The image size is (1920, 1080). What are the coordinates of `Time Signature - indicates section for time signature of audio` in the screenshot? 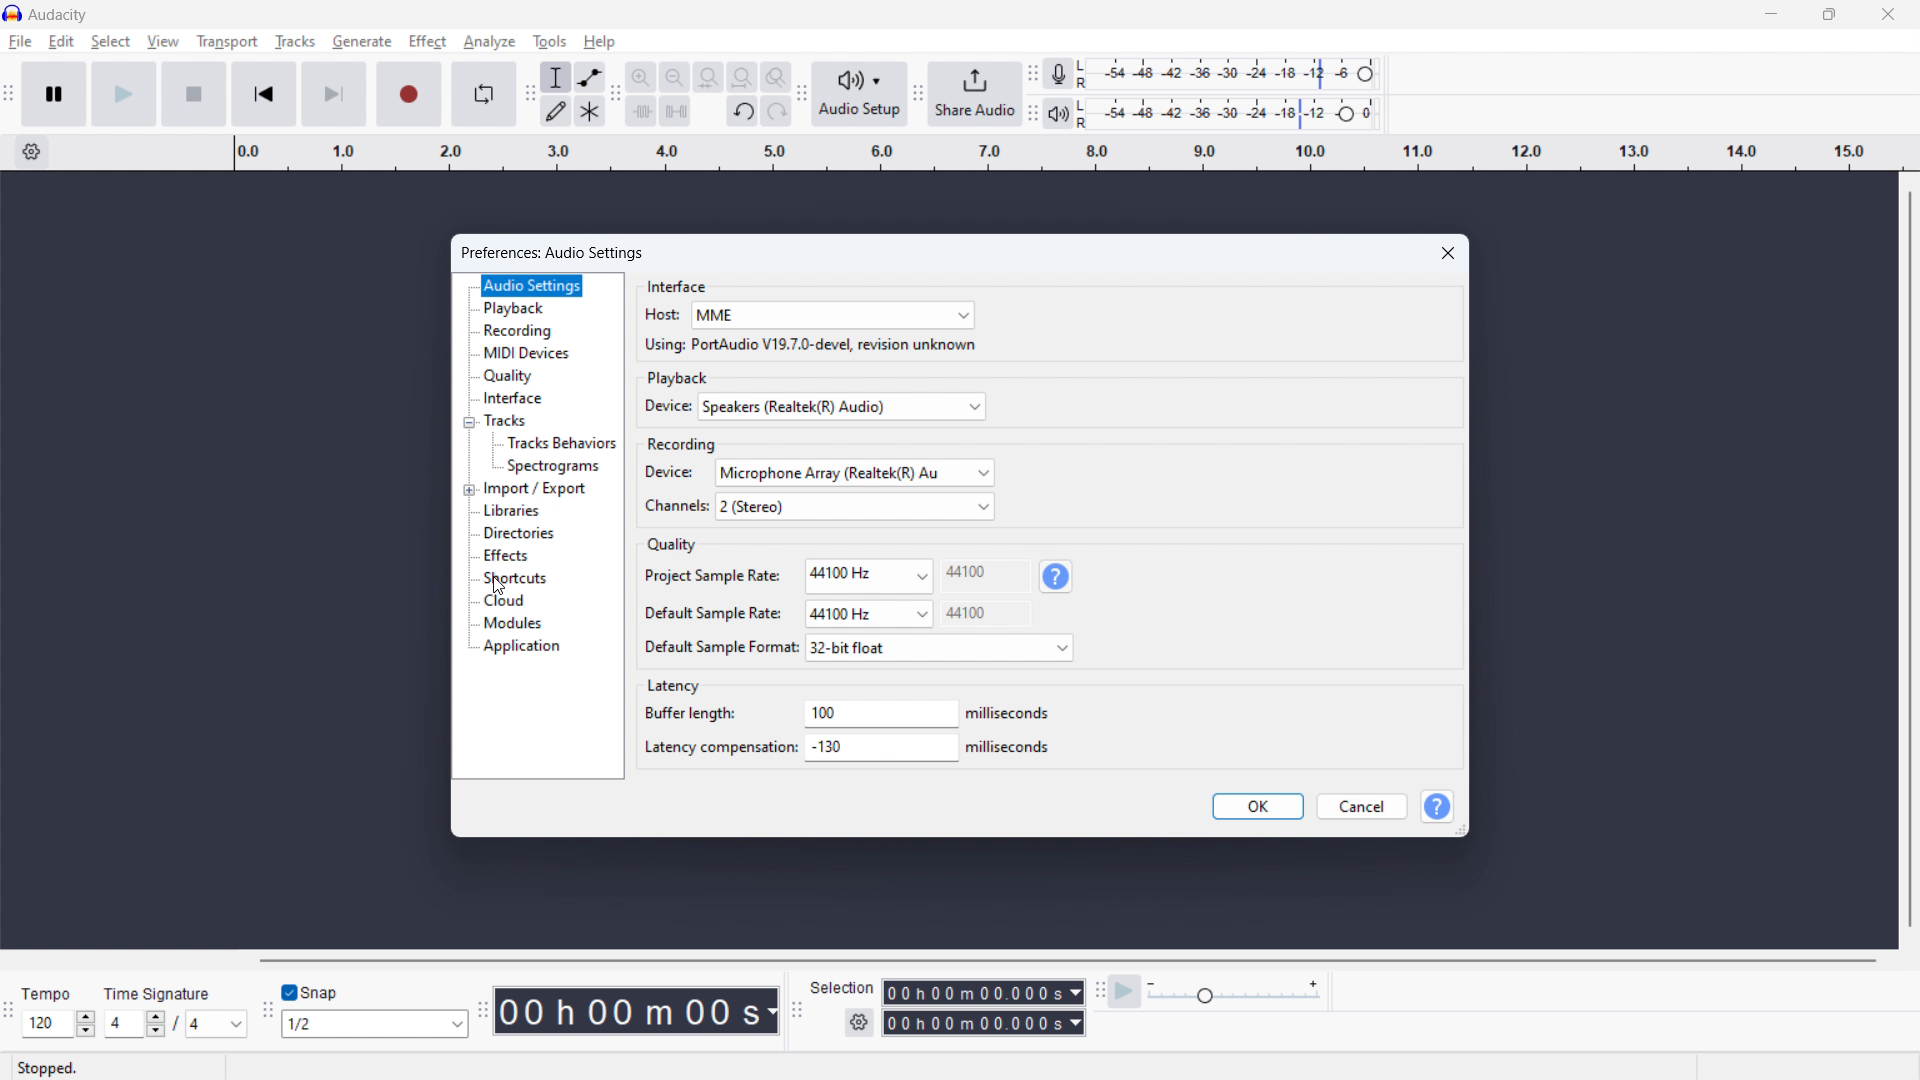 It's located at (157, 993).